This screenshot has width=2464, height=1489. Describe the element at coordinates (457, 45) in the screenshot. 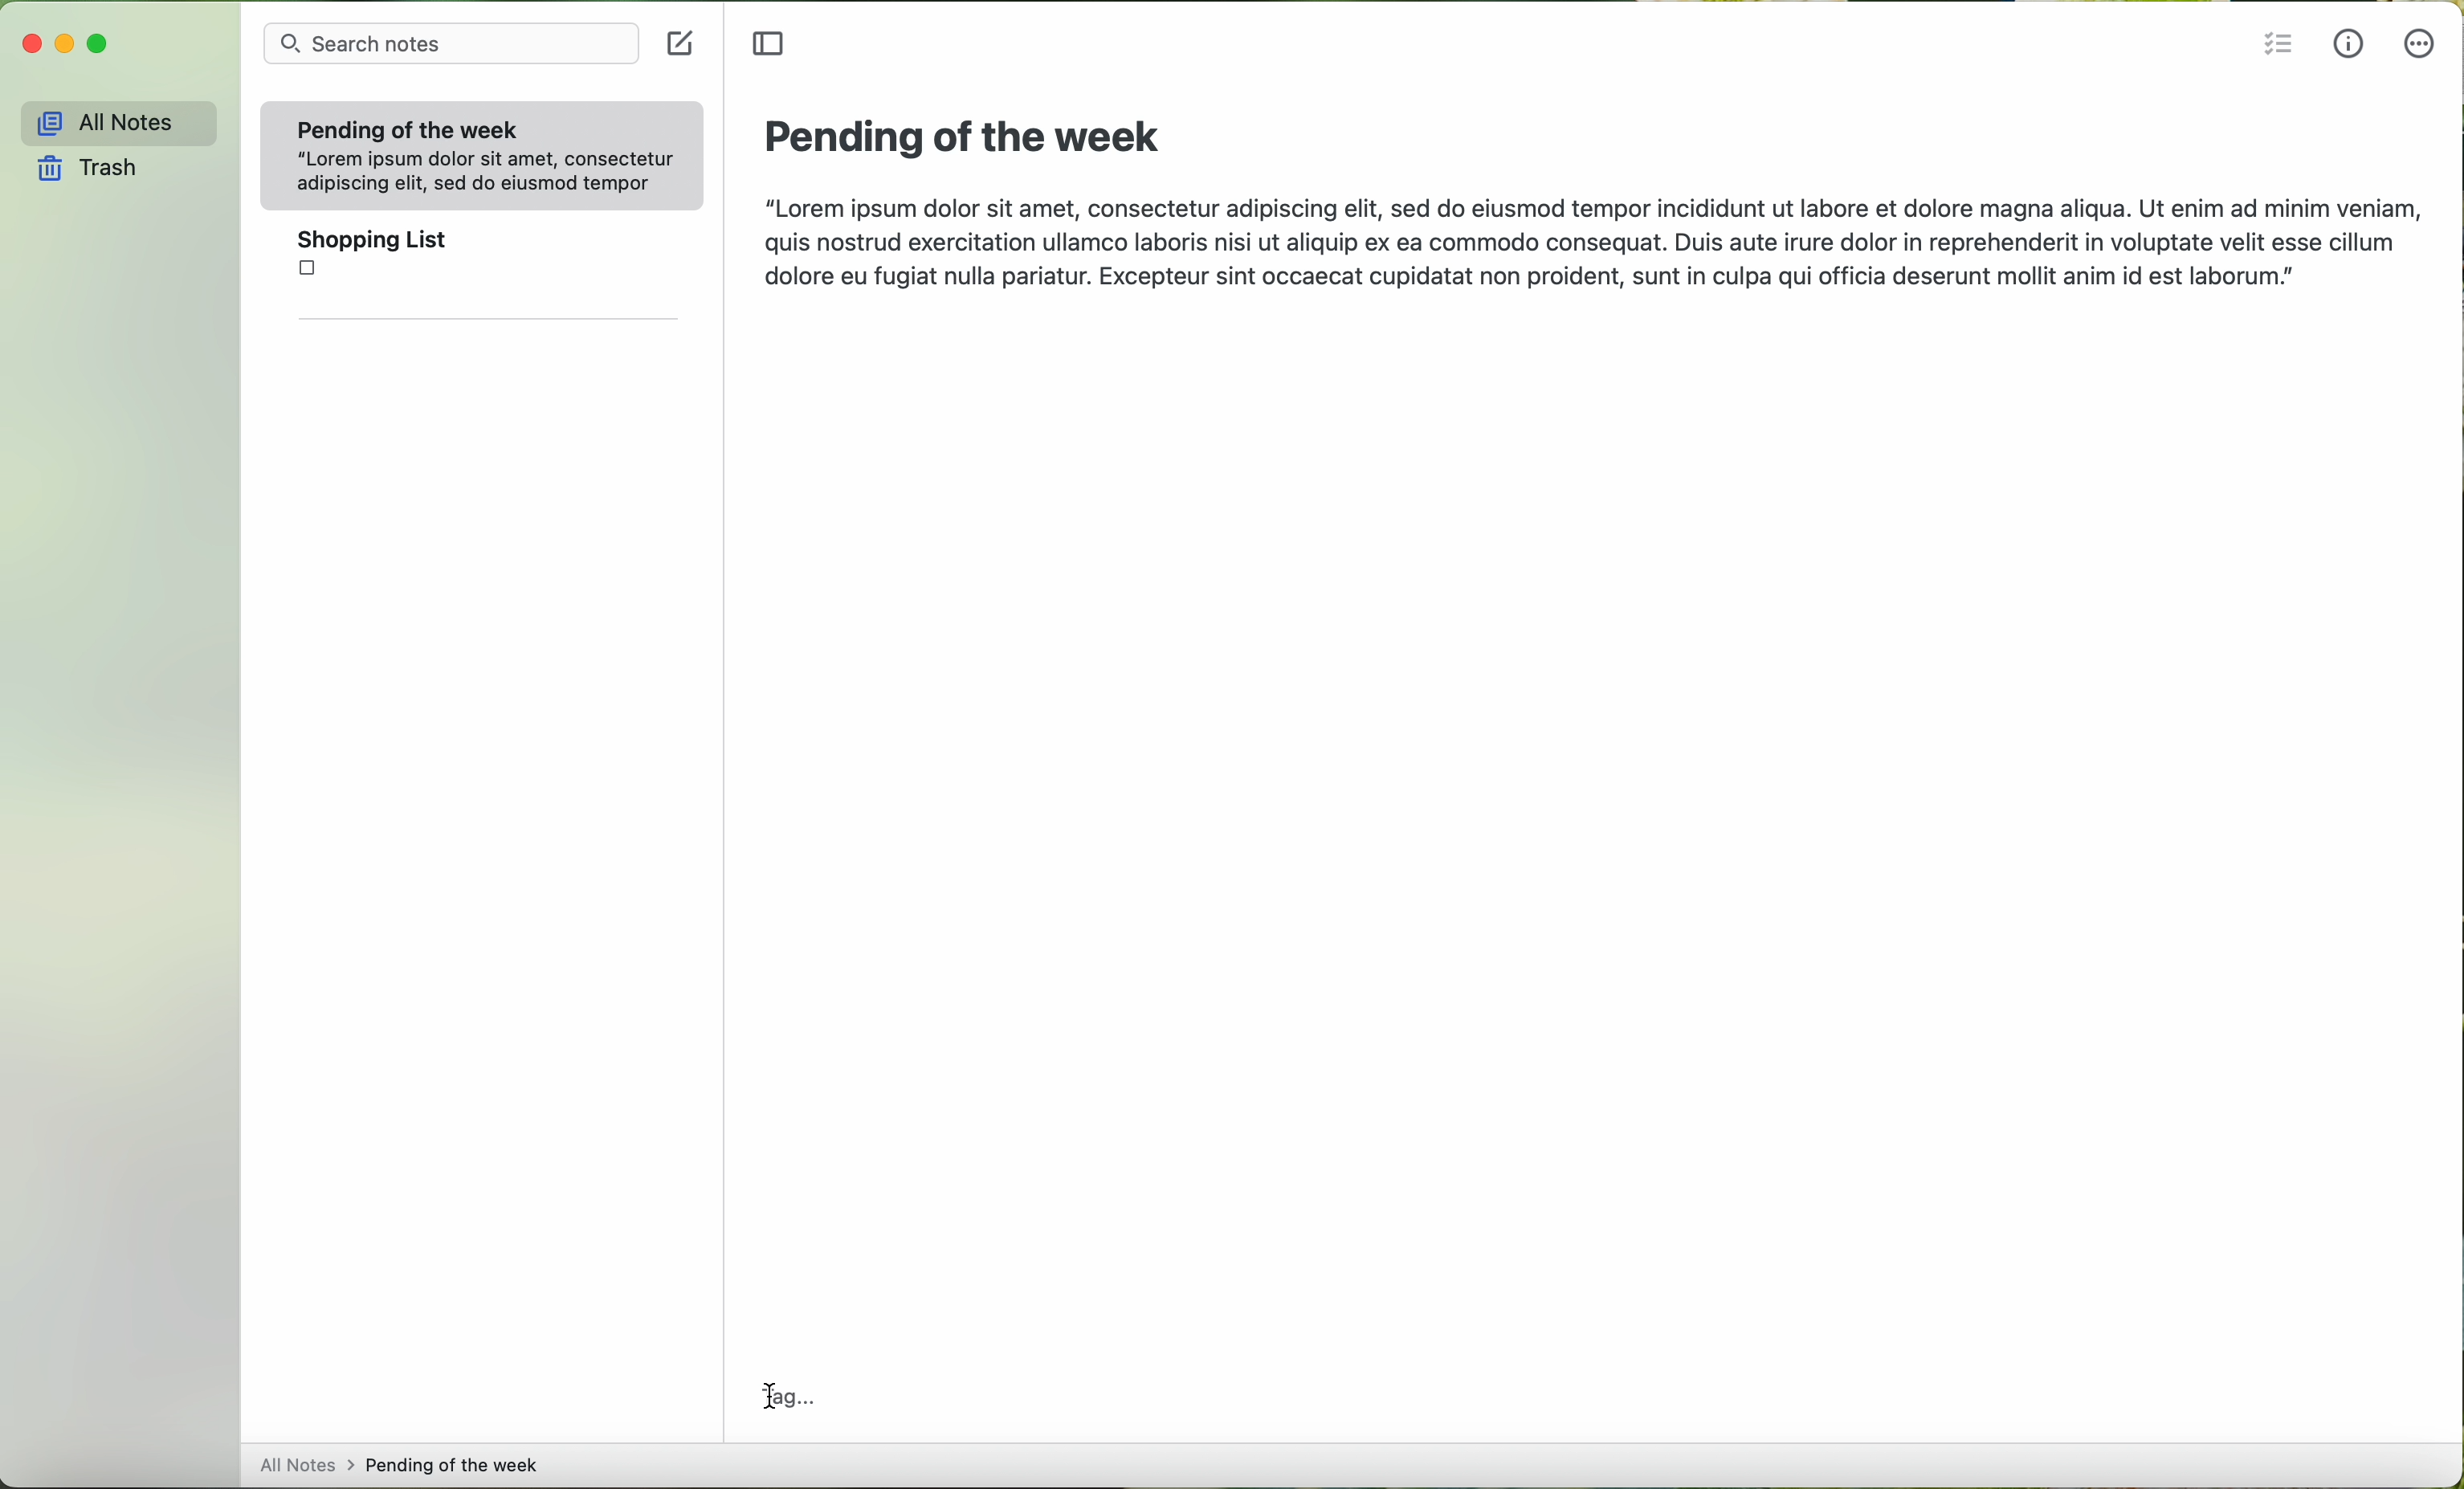

I see `search bar` at that location.